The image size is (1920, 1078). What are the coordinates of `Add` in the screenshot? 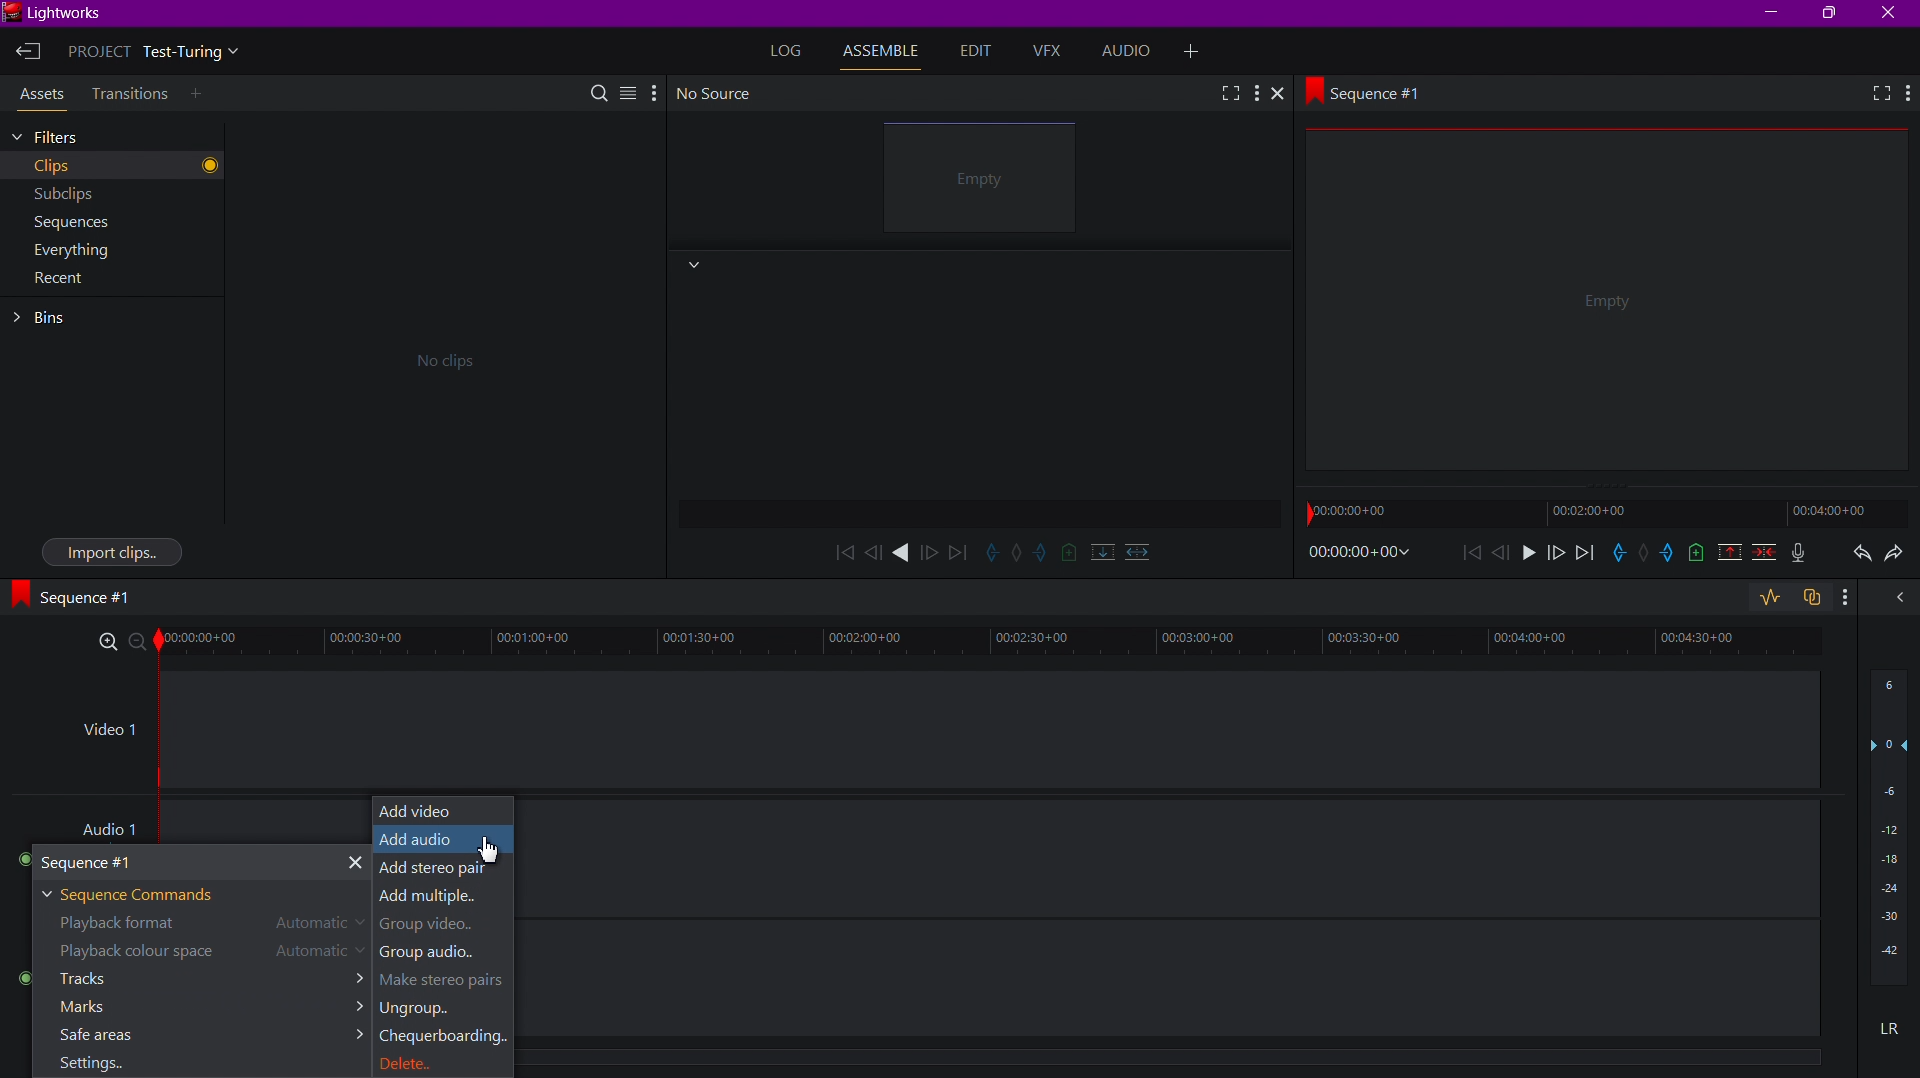 It's located at (200, 95).